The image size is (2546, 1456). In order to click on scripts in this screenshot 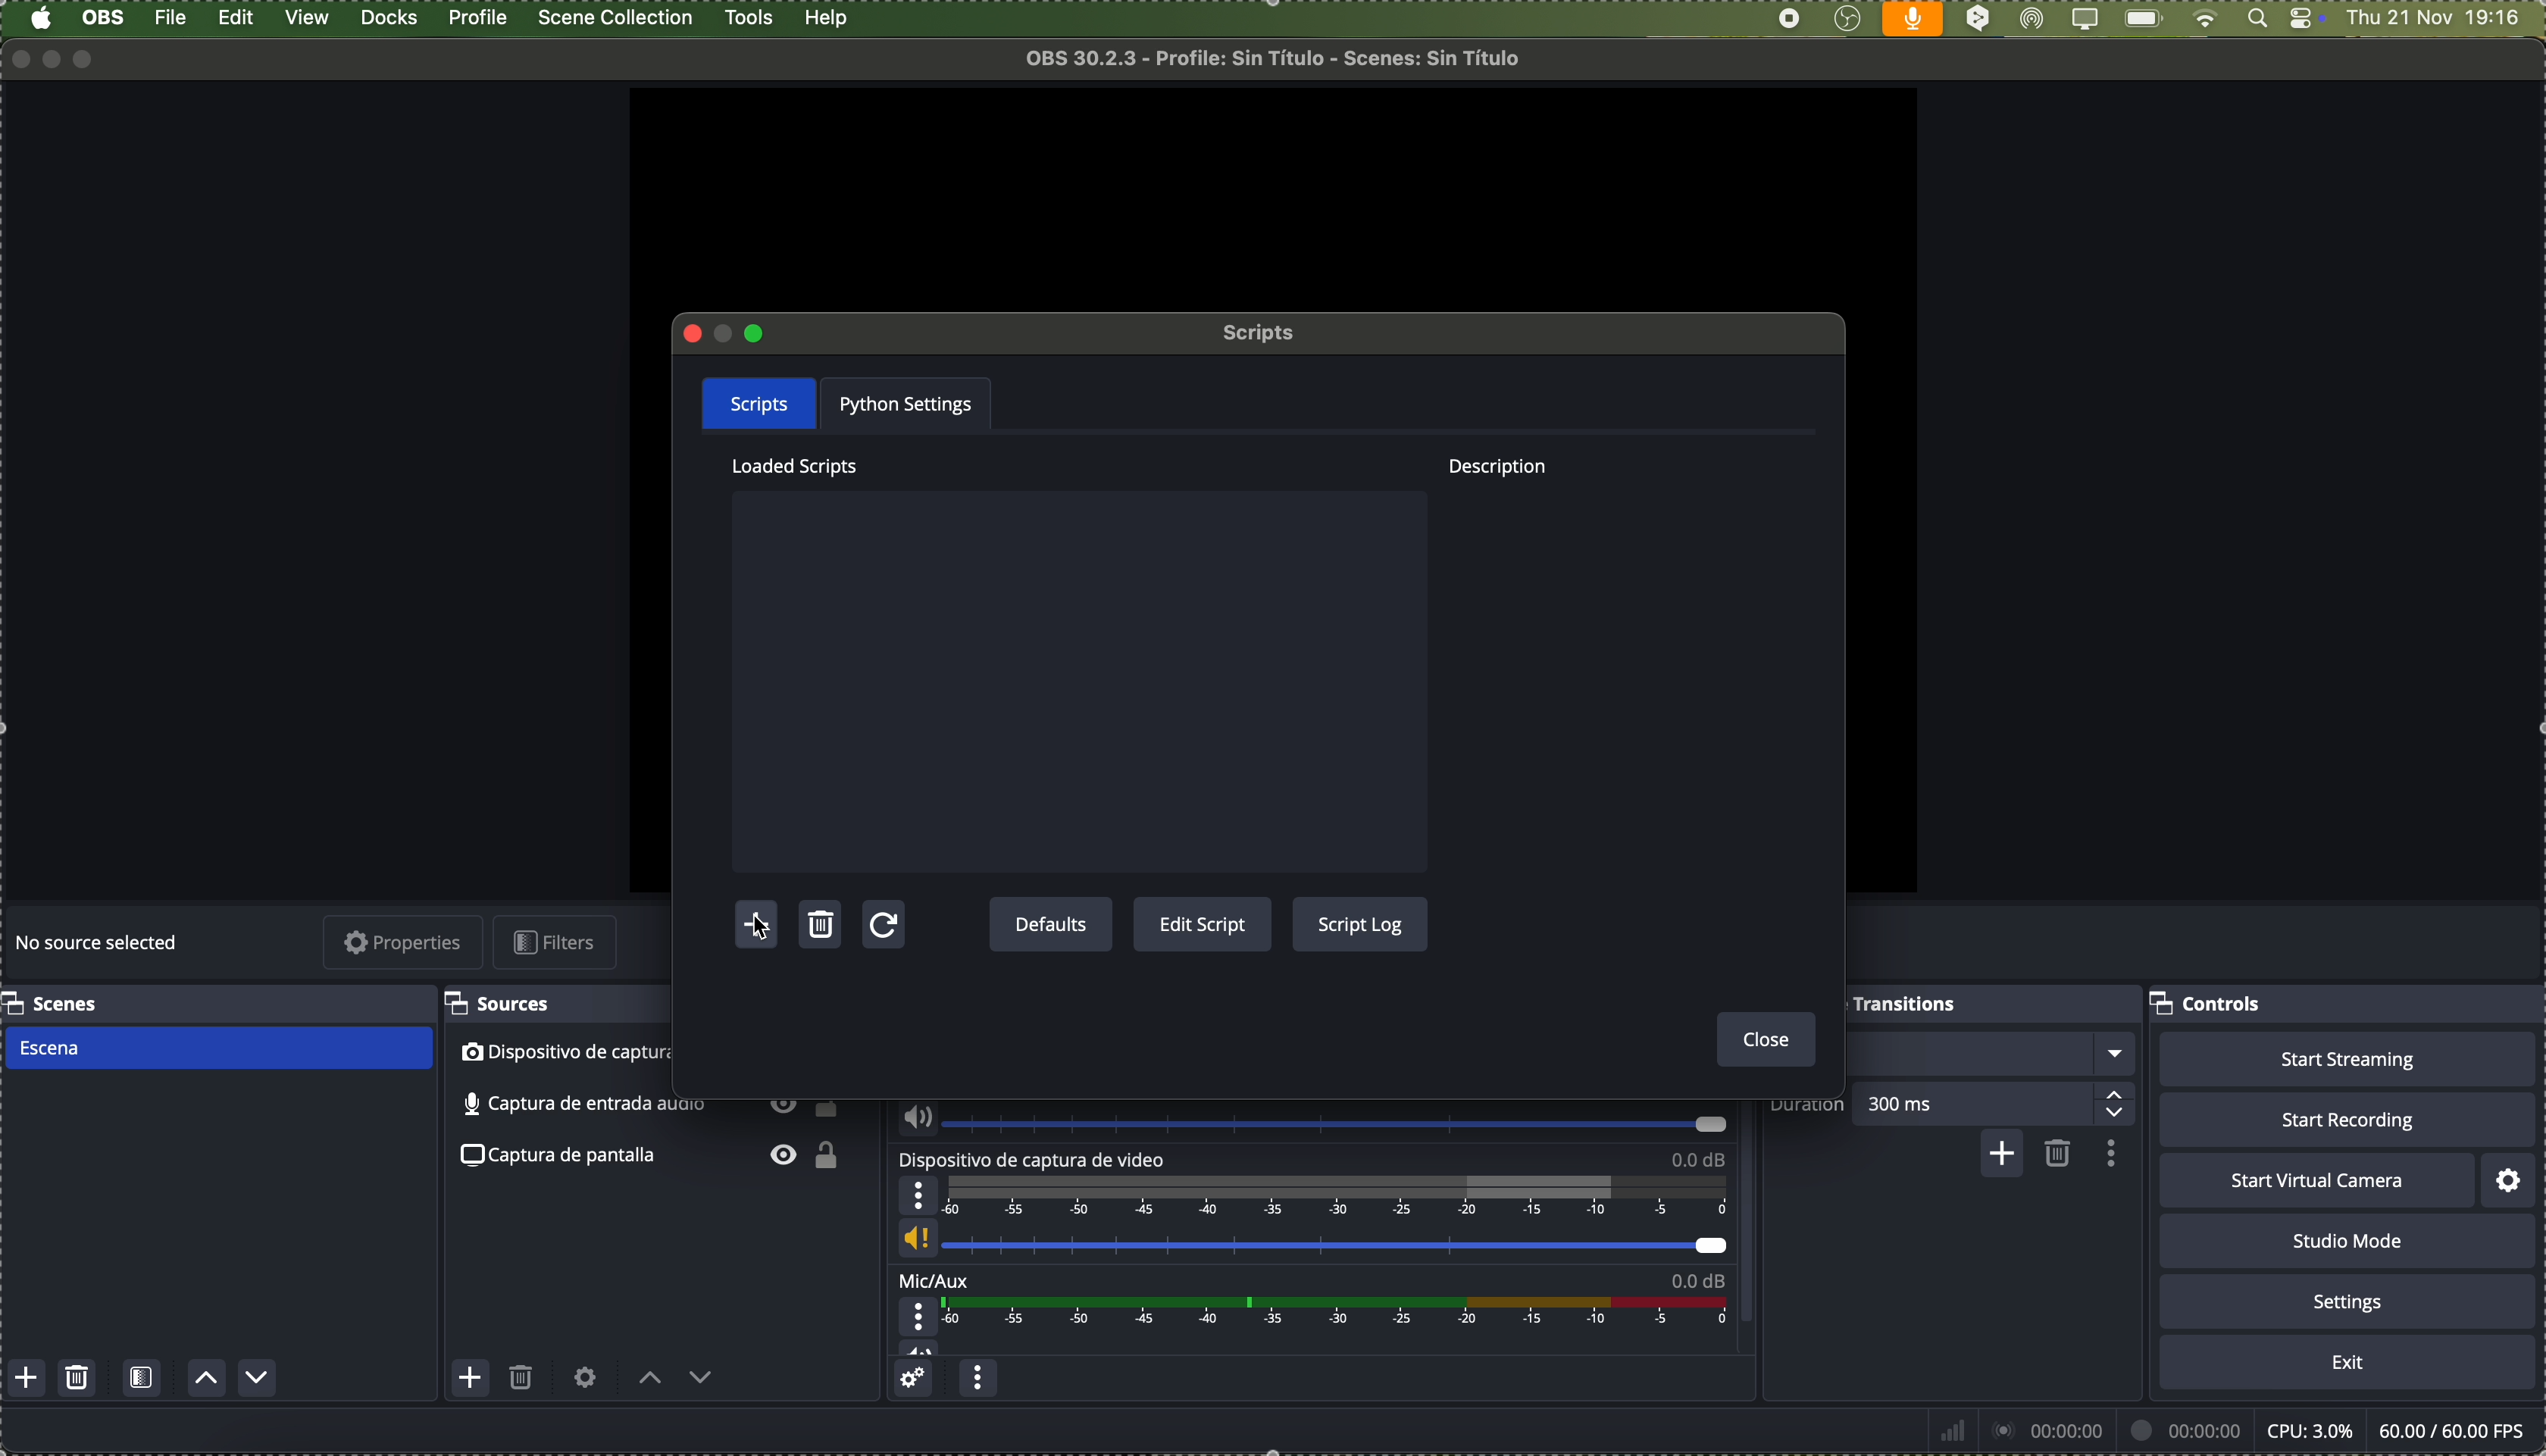, I will do `click(1262, 333)`.